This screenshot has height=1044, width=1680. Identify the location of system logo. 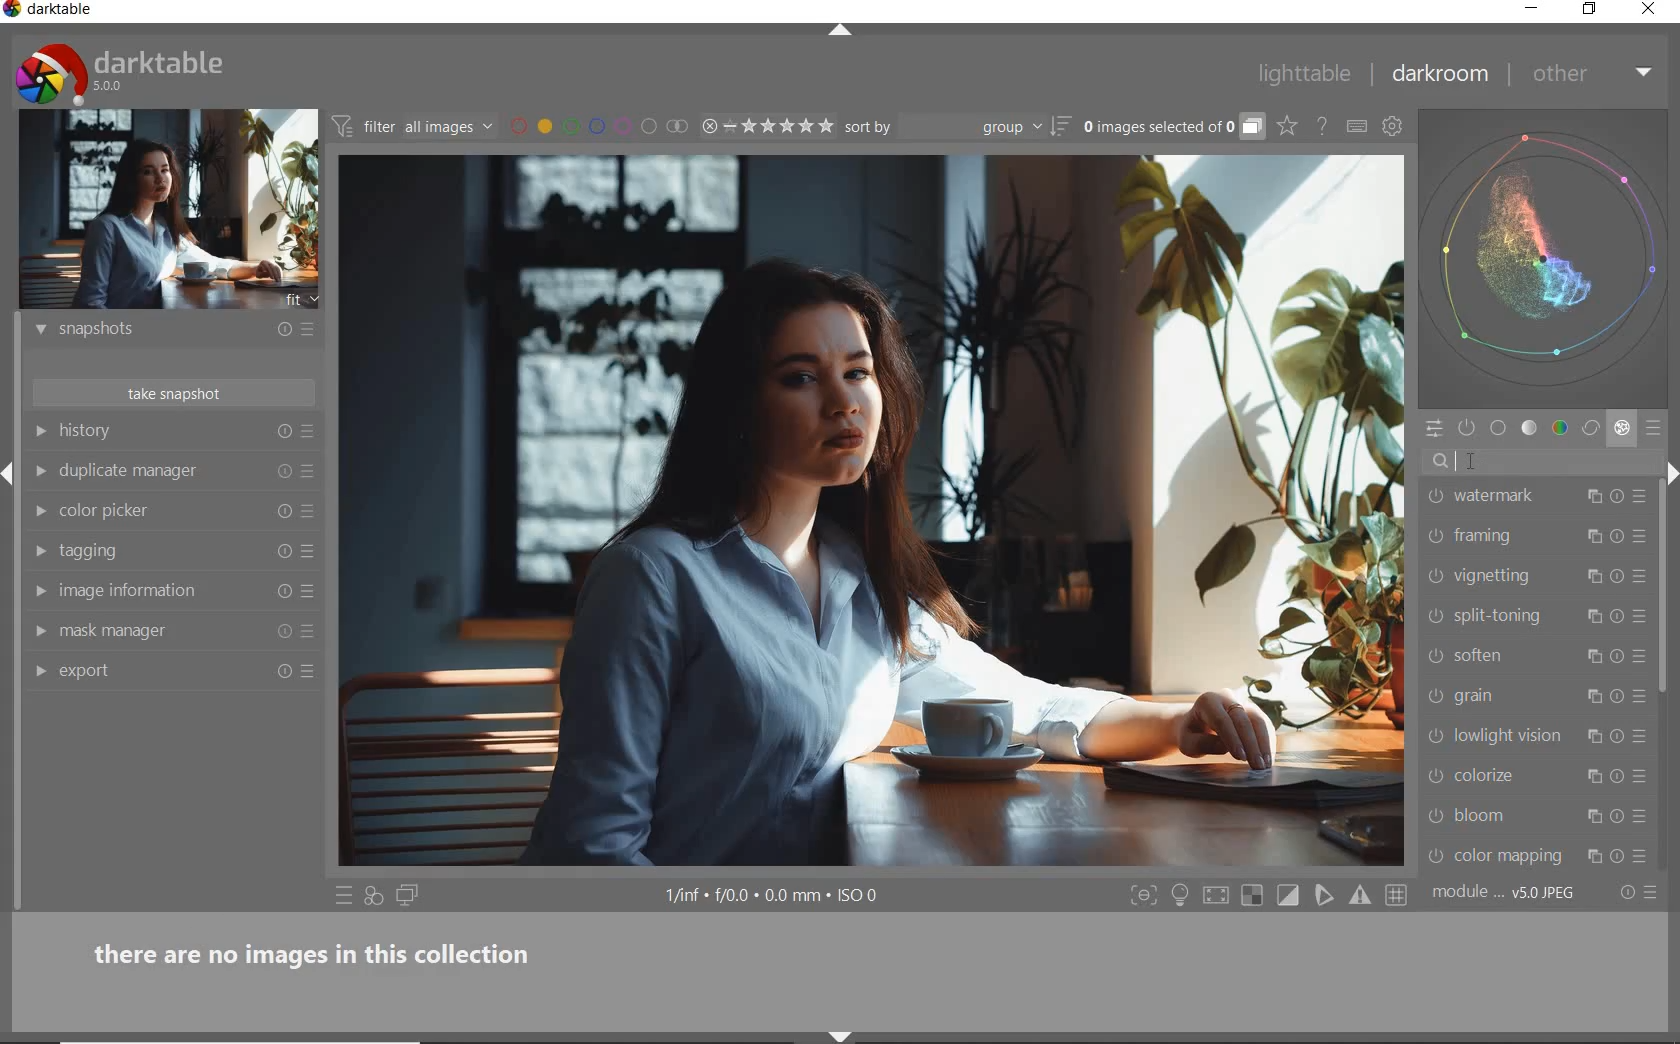
(121, 73).